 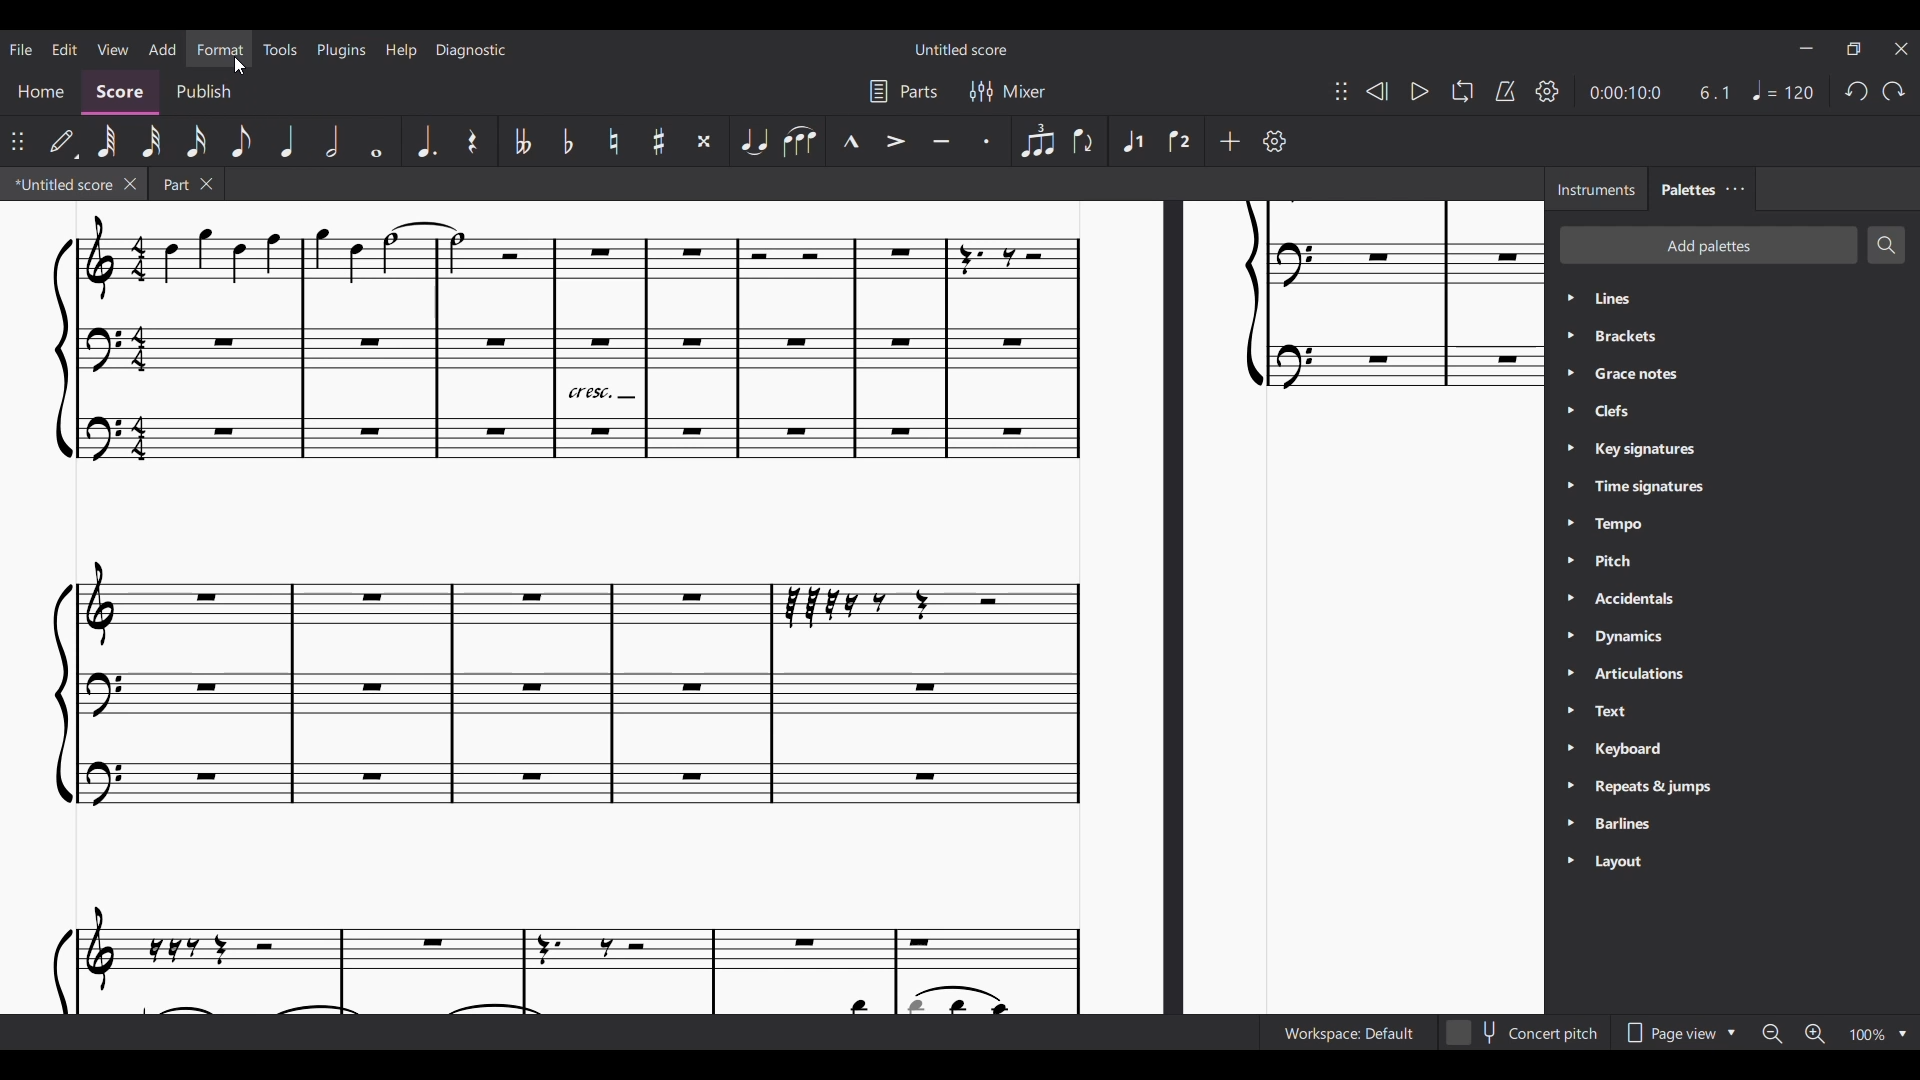 What do you see at coordinates (470, 49) in the screenshot?
I see `Diagnostic menu` at bounding box center [470, 49].